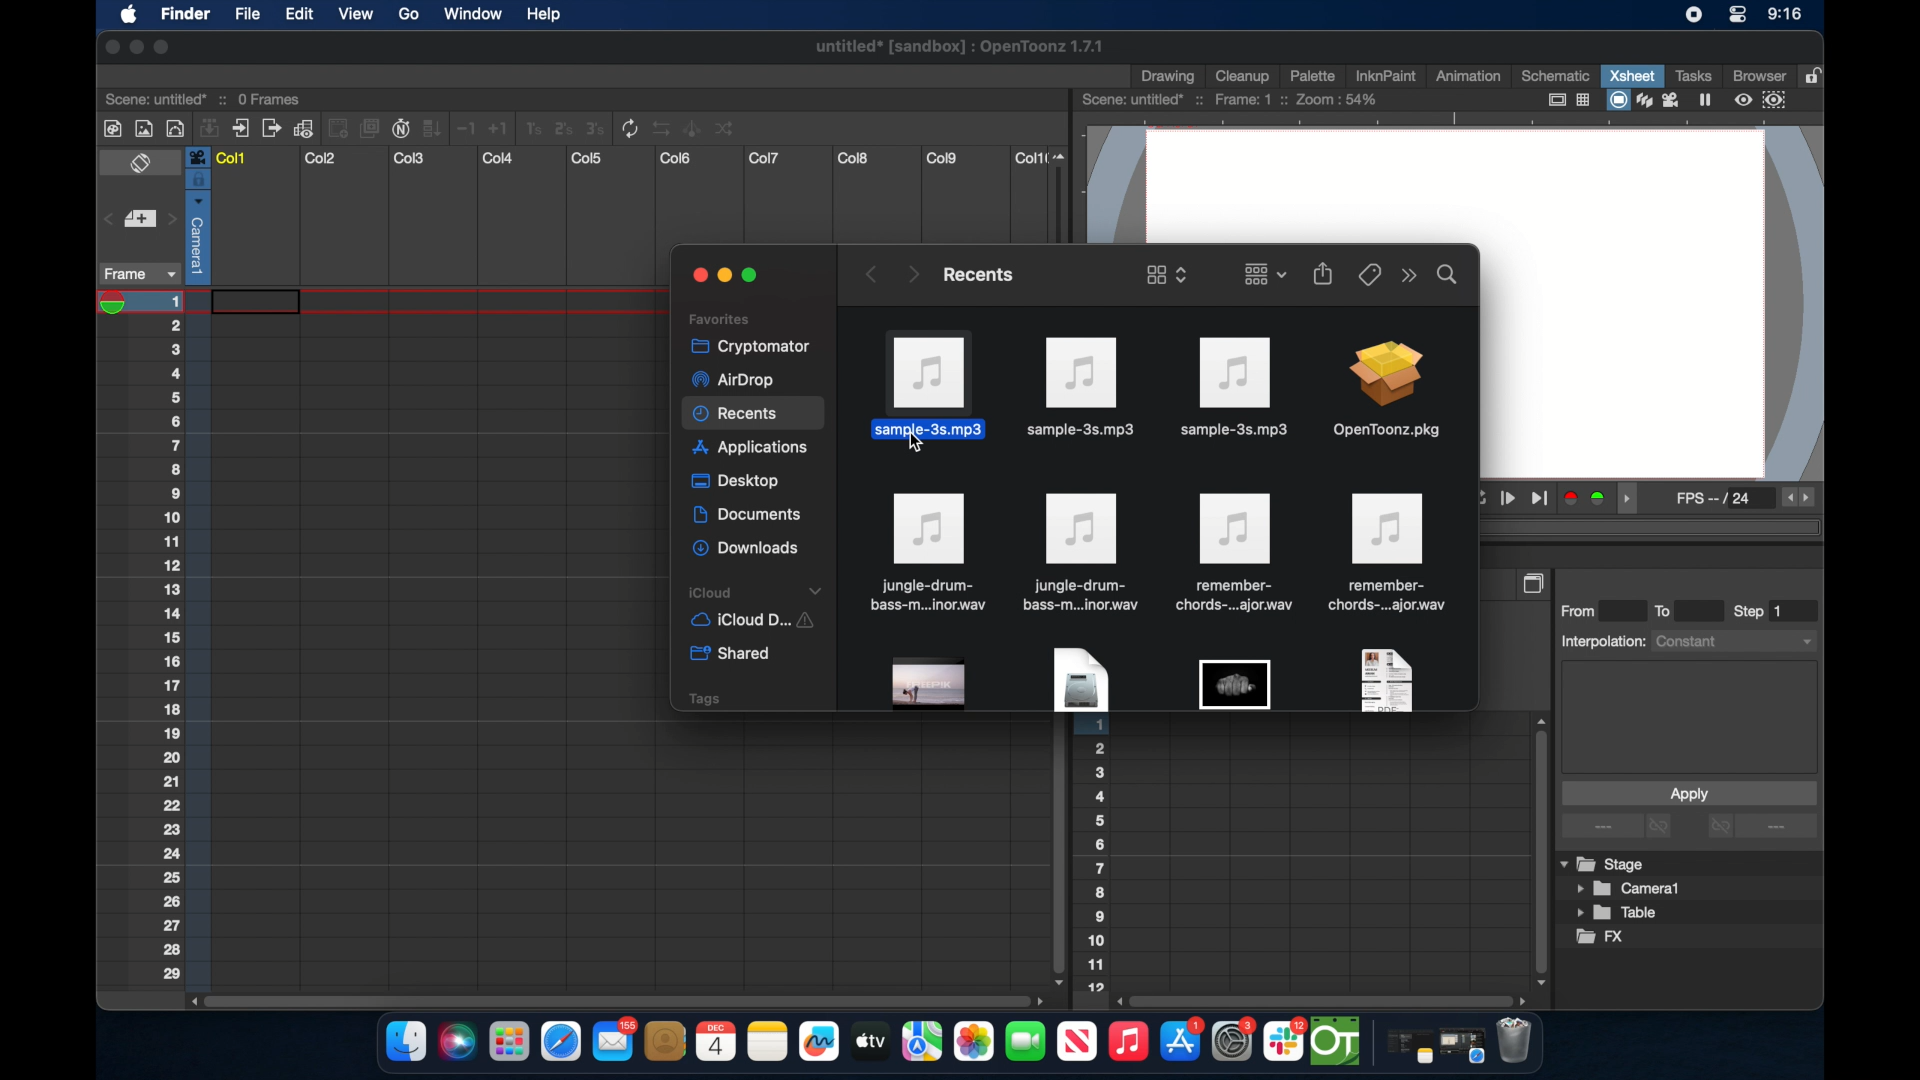 This screenshot has width=1920, height=1080. Describe the element at coordinates (752, 450) in the screenshot. I see `applications` at that location.